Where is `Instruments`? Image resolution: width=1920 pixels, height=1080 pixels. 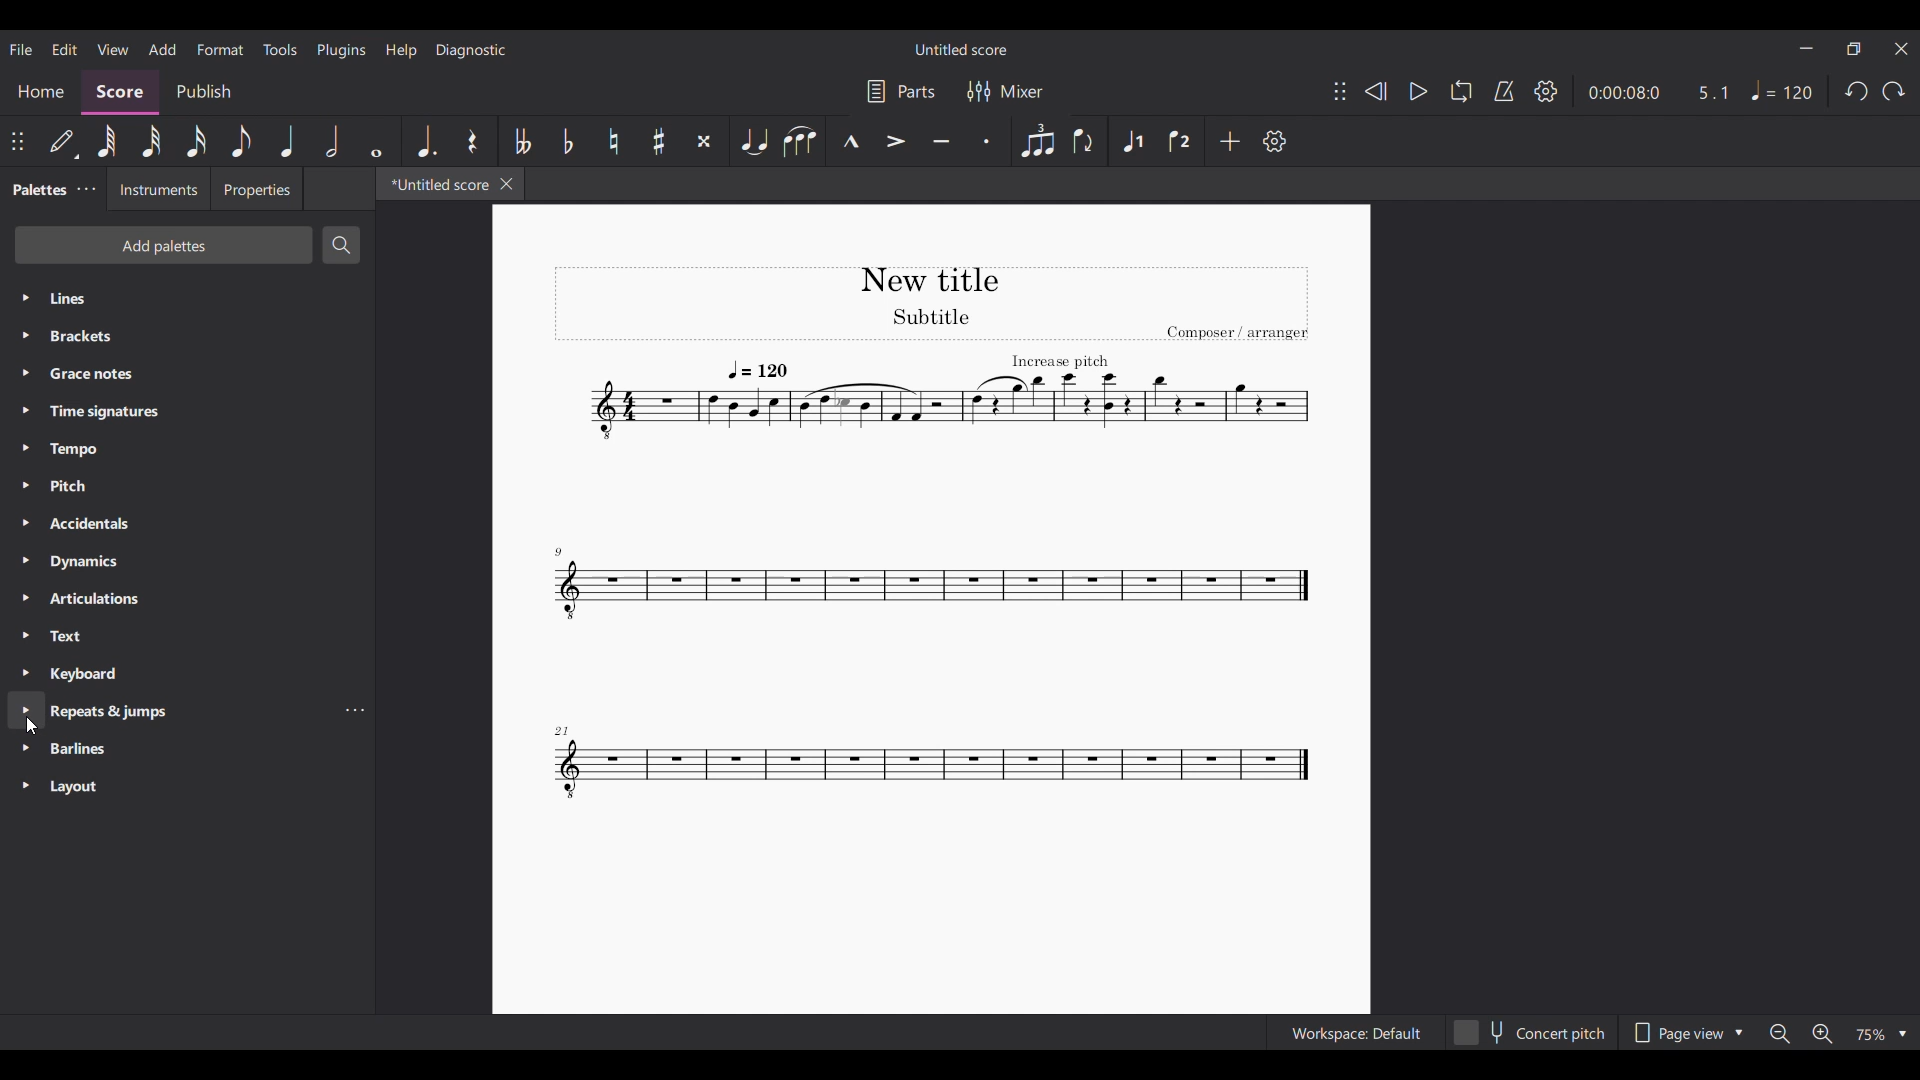 Instruments is located at coordinates (158, 189).